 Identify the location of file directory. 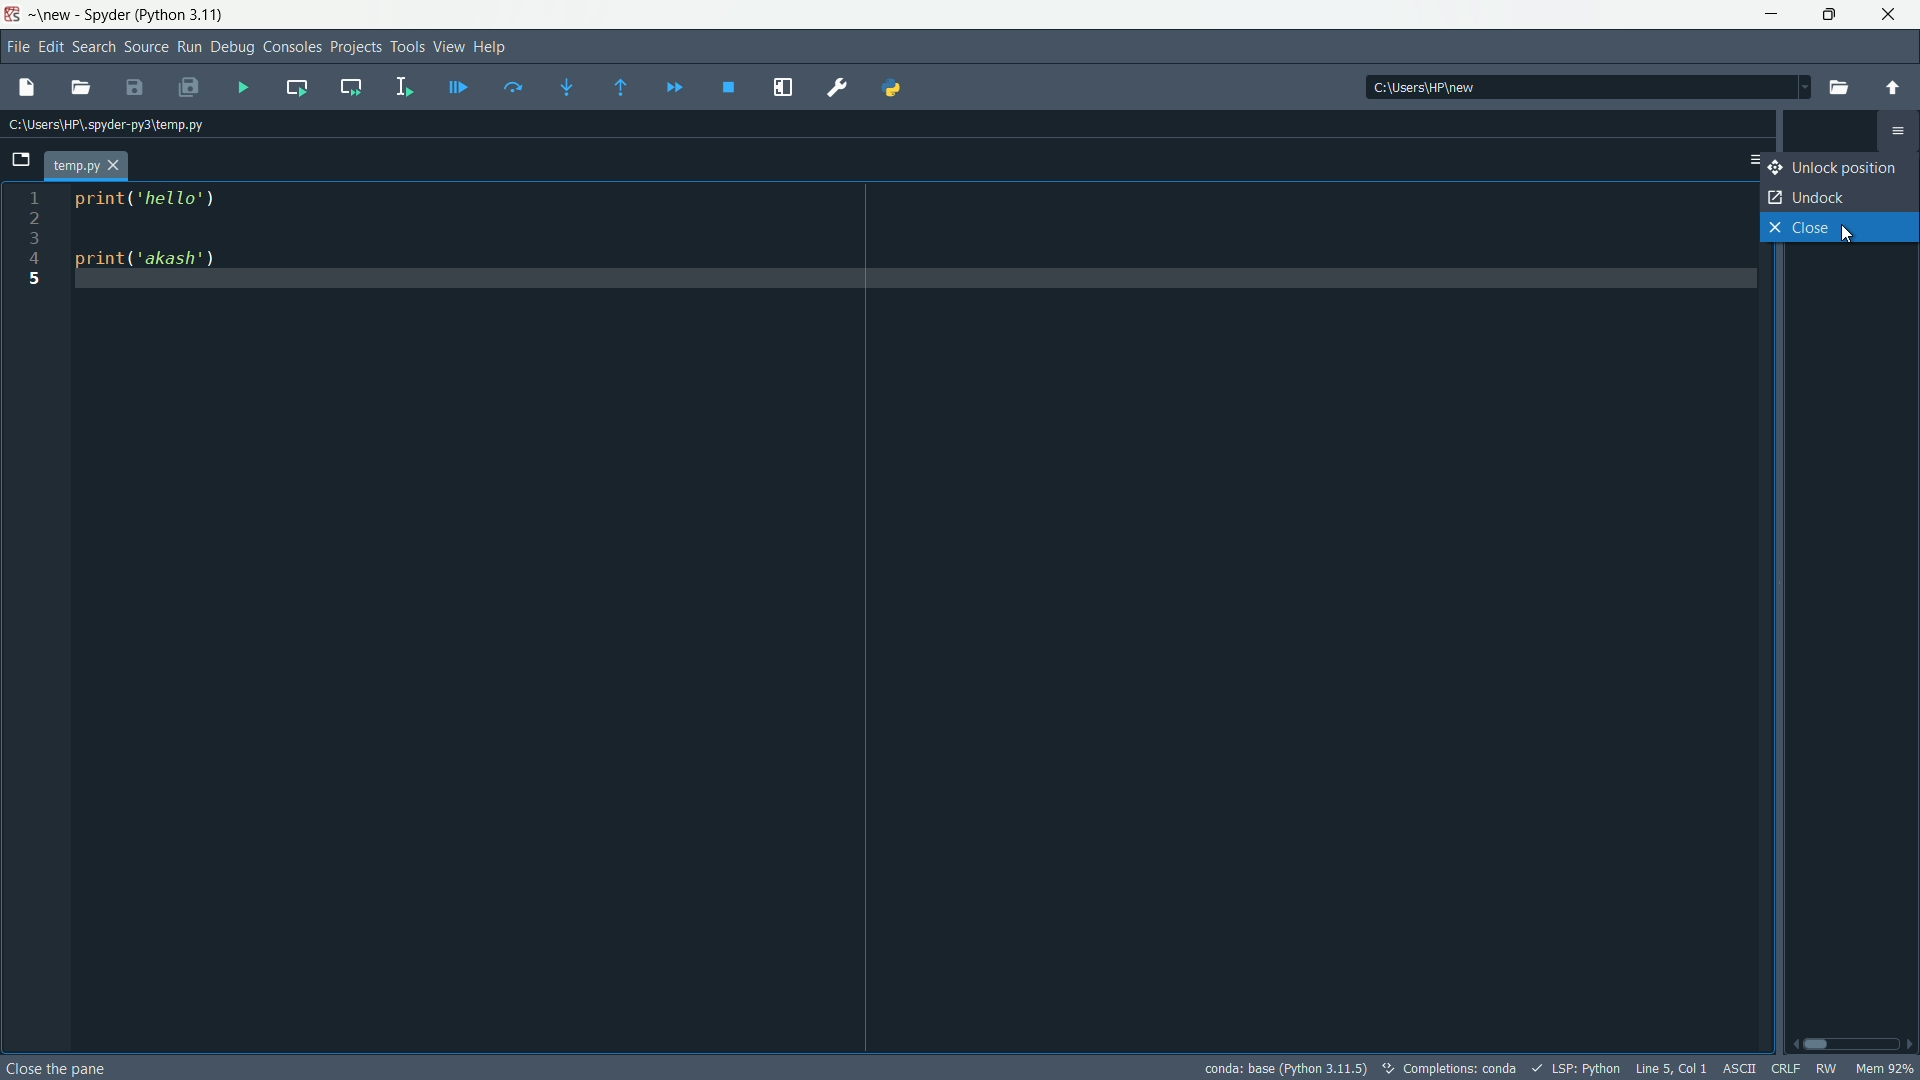
(114, 124).